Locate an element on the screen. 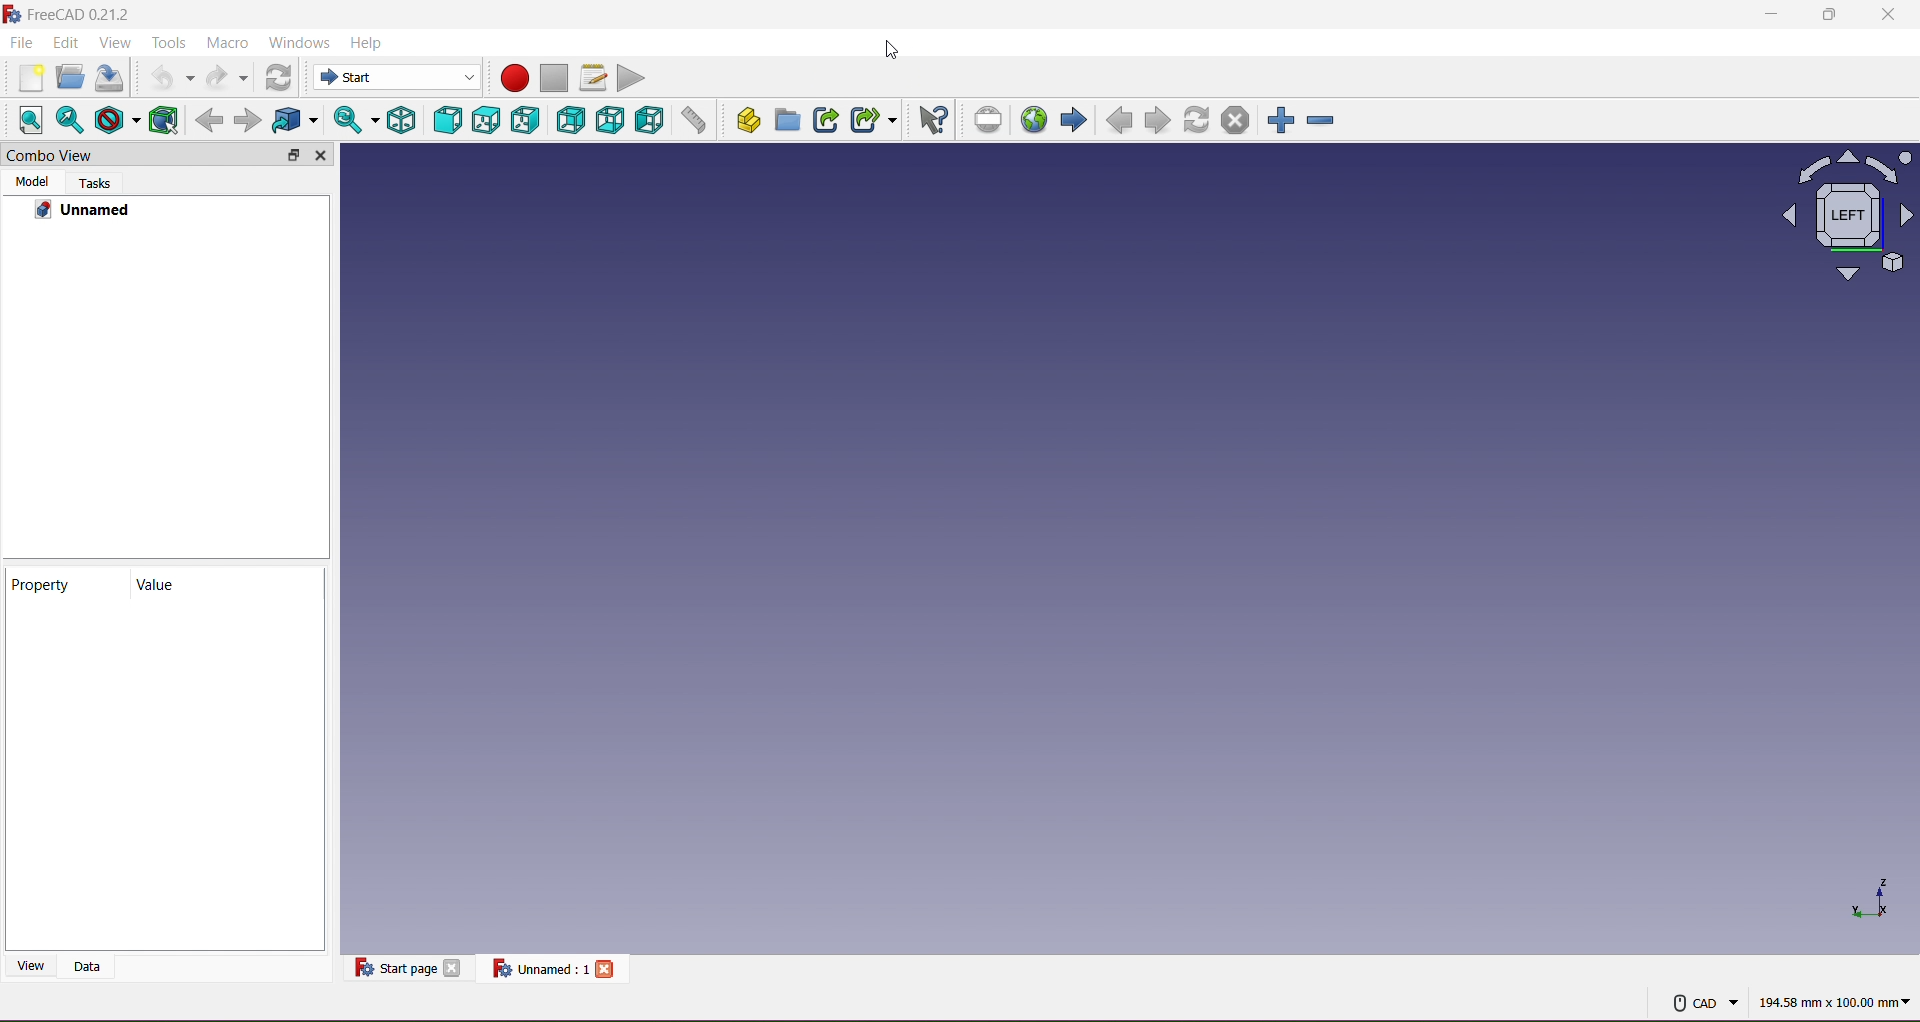 This screenshot has height=1022, width=1920. Macro is located at coordinates (227, 41).